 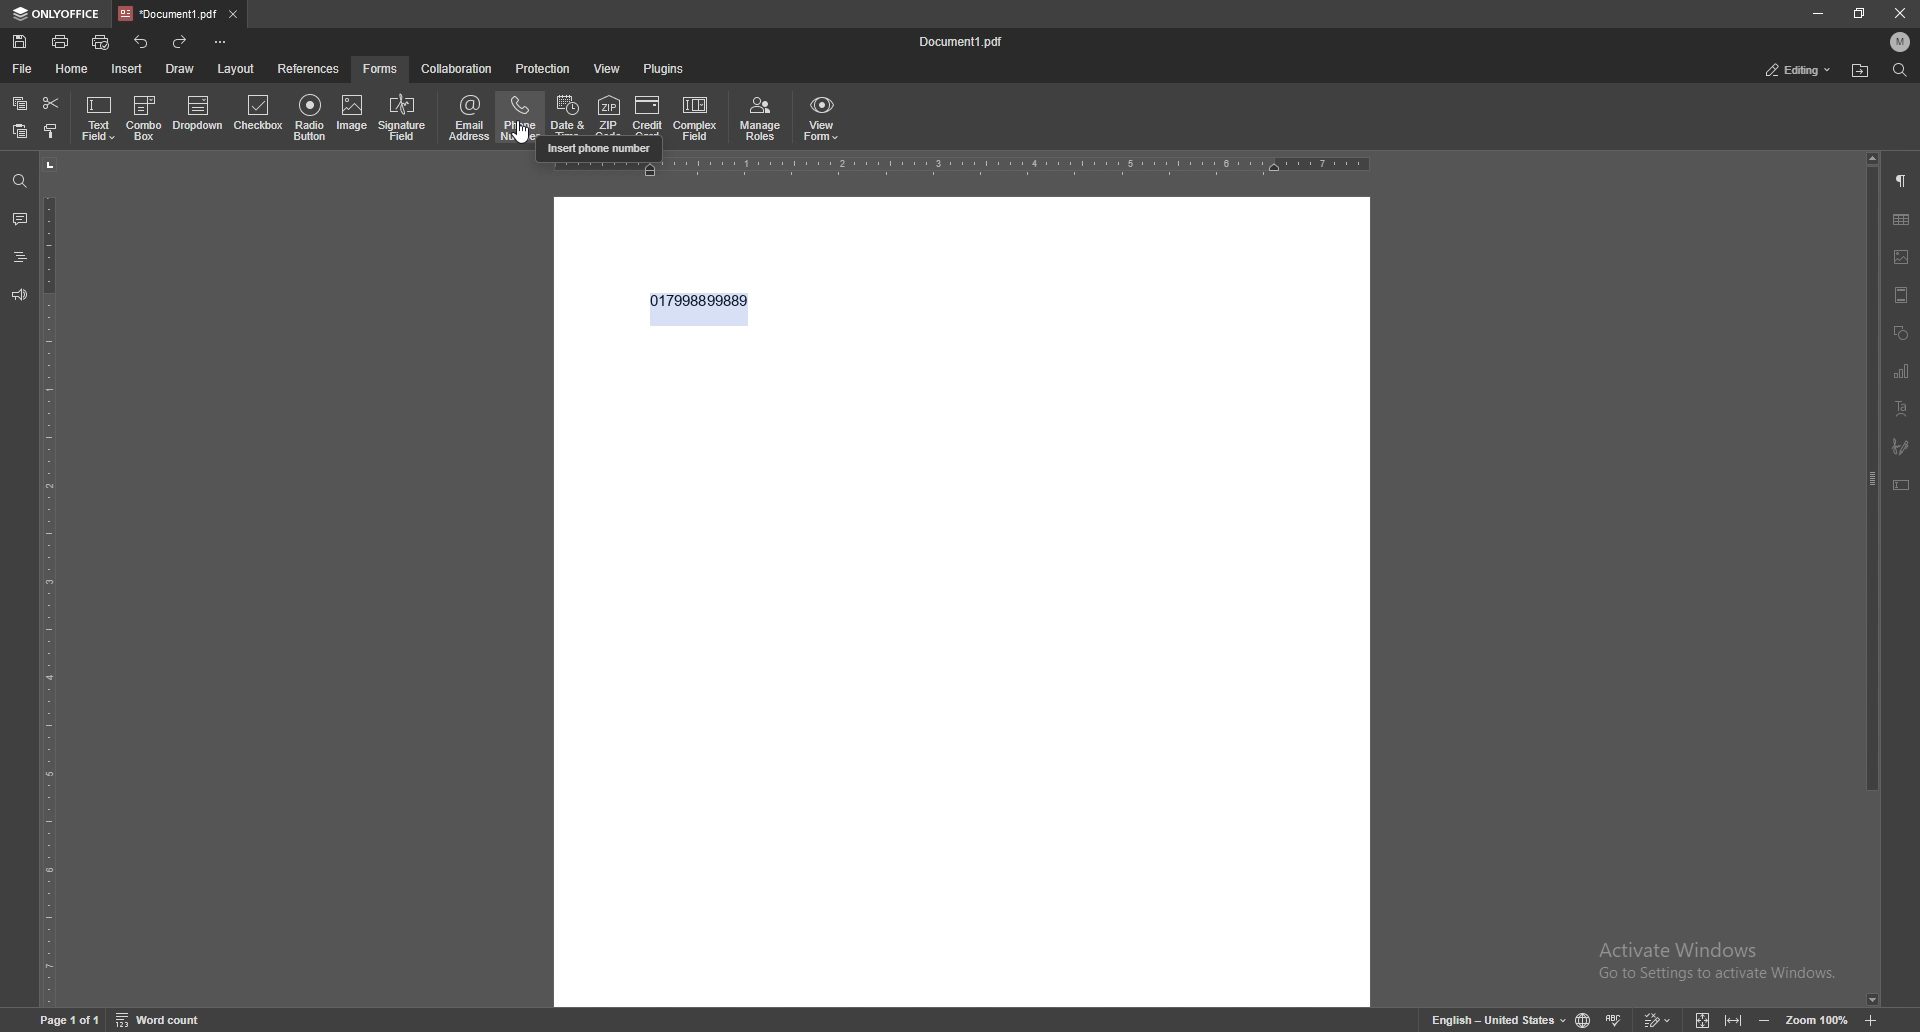 I want to click on feedback, so click(x=19, y=296).